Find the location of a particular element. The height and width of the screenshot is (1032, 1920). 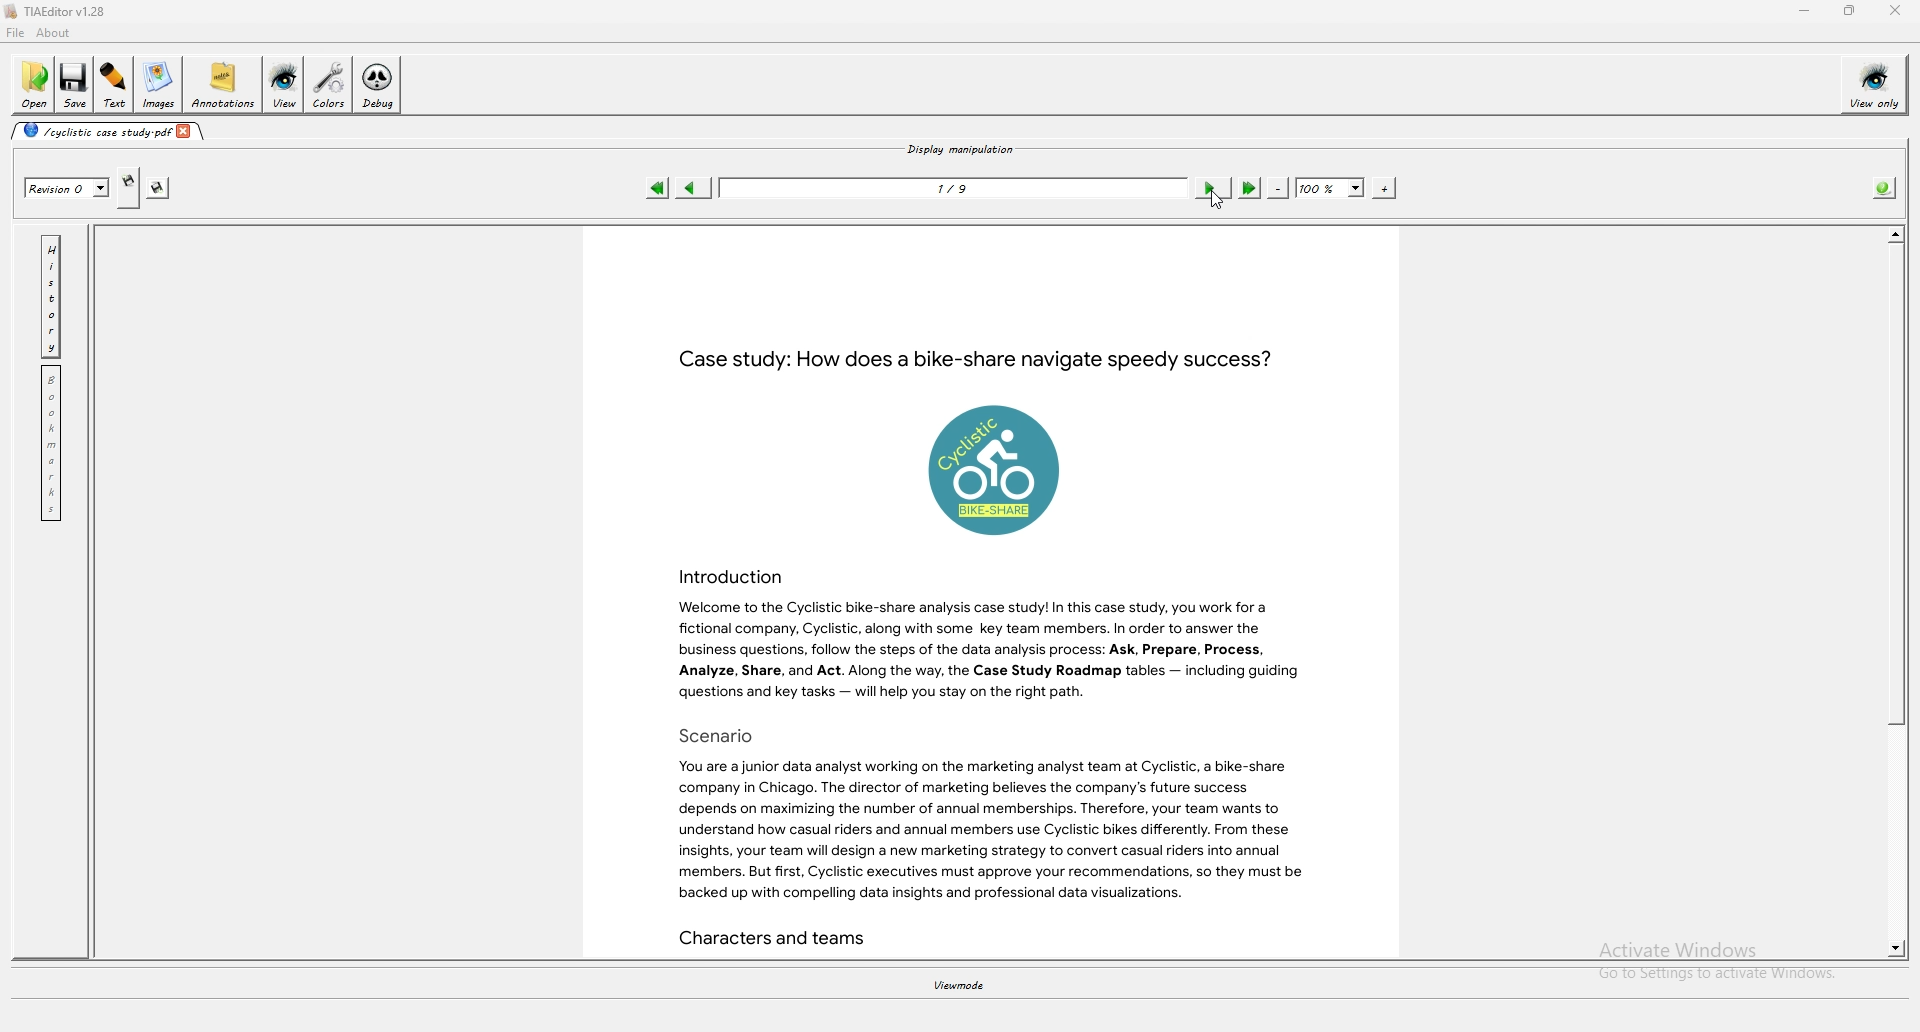

create new revision is located at coordinates (128, 187).